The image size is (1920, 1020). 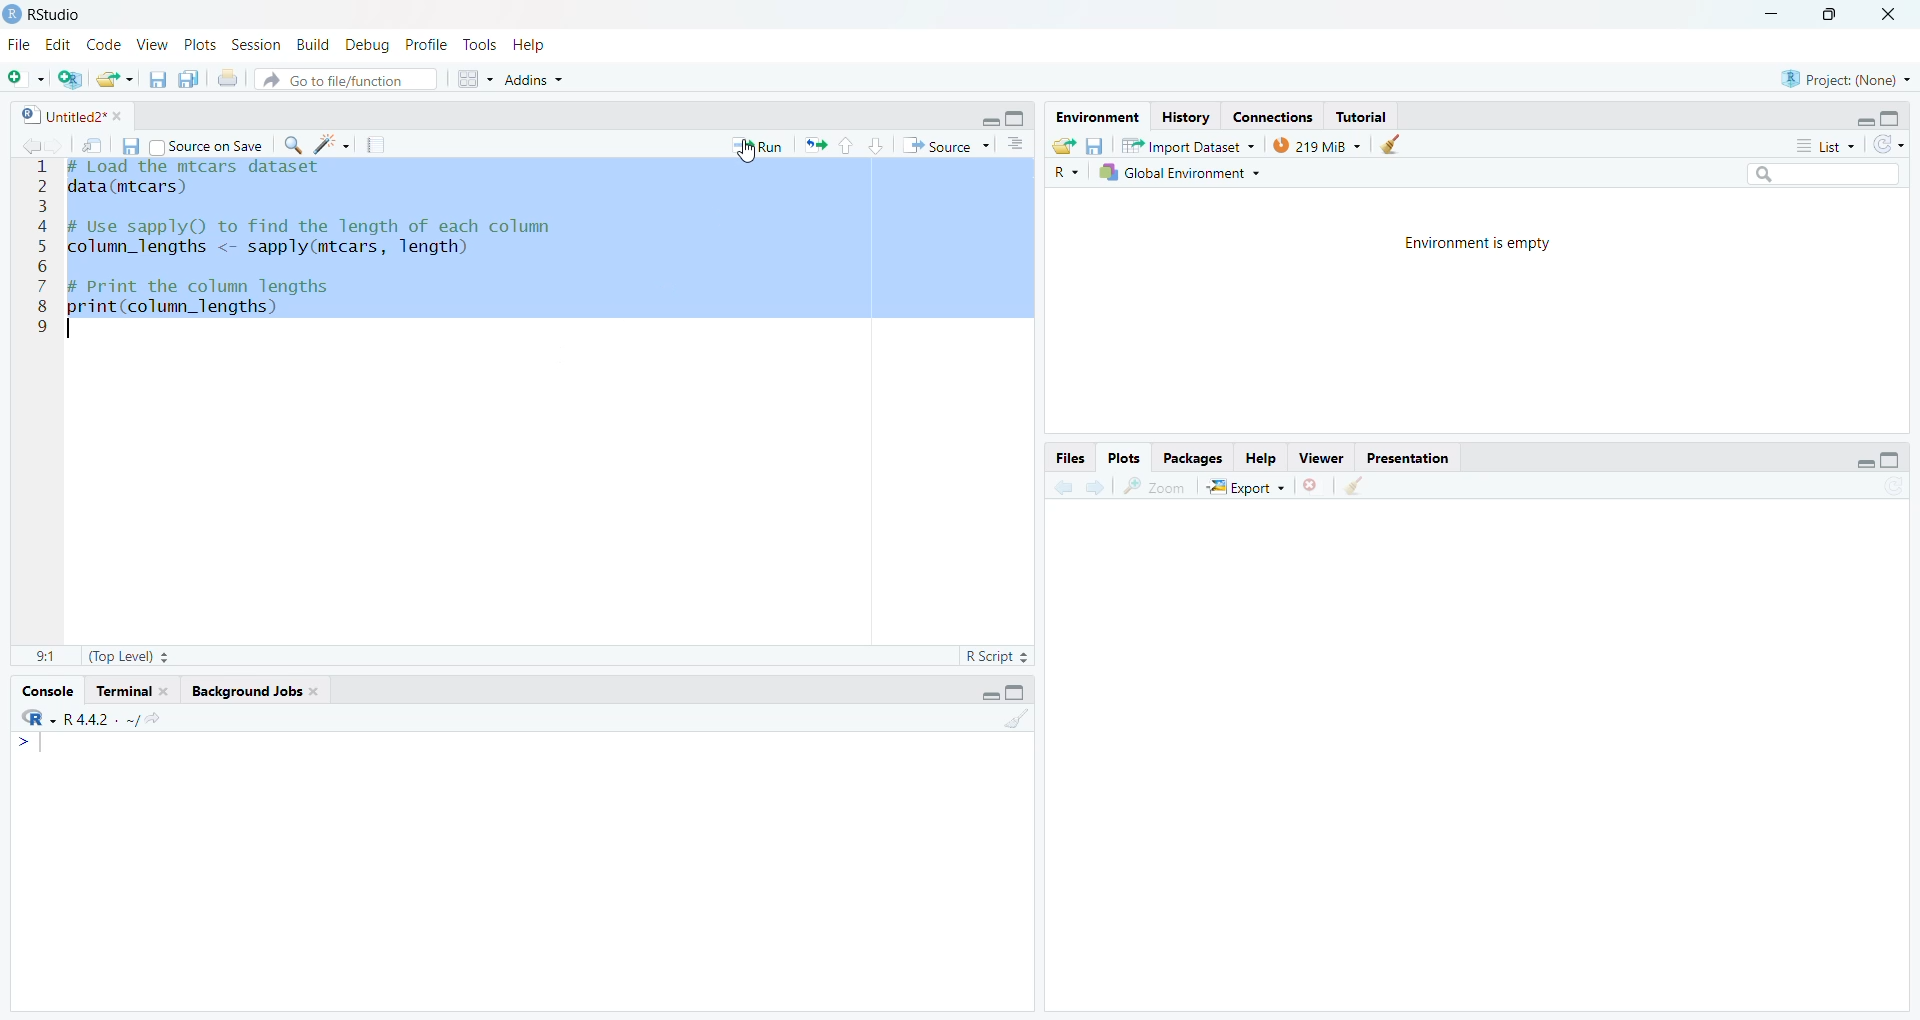 What do you see at coordinates (257, 44) in the screenshot?
I see `Session` at bounding box center [257, 44].